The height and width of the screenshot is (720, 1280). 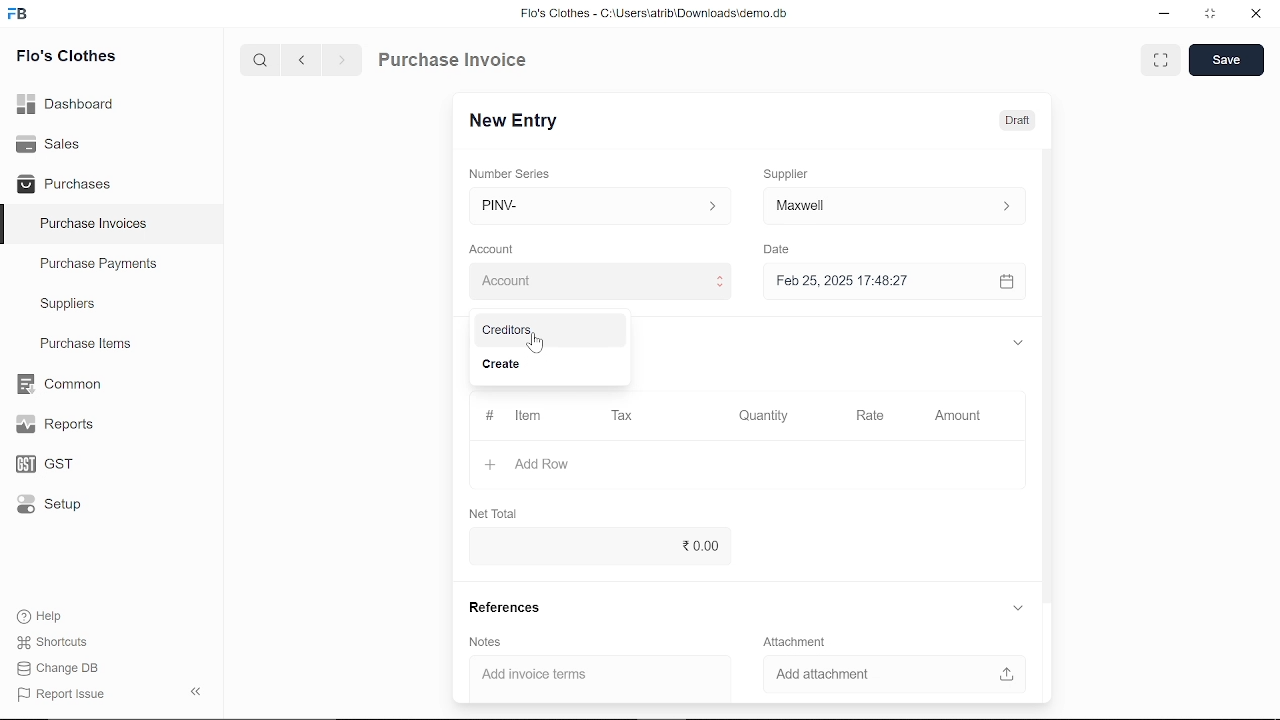 I want to click on Account, so click(x=498, y=247).